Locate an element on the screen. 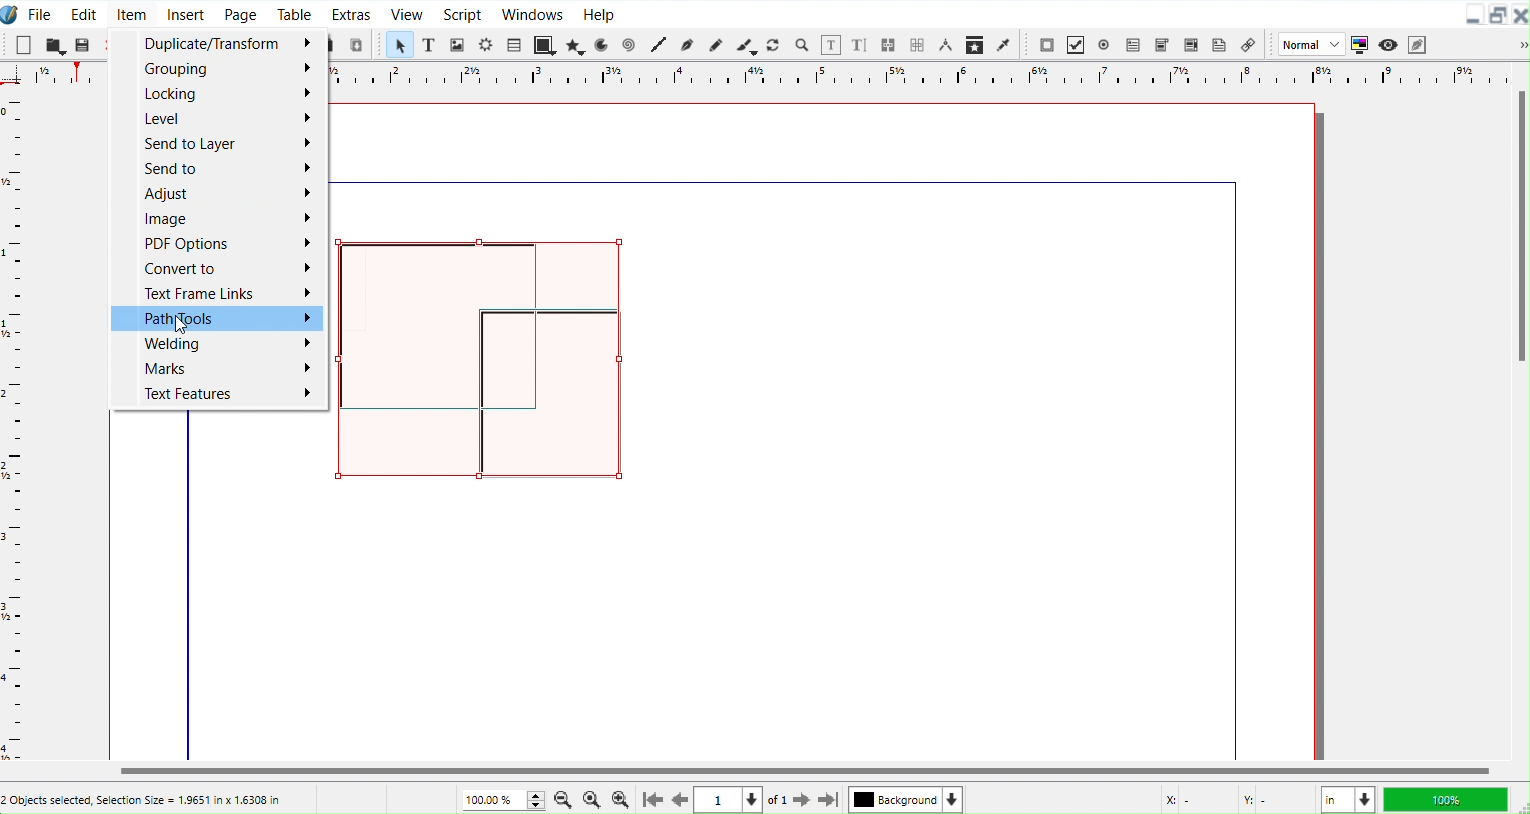 The width and height of the screenshot is (1530, 814). Extras is located at coordinates (352, 13).